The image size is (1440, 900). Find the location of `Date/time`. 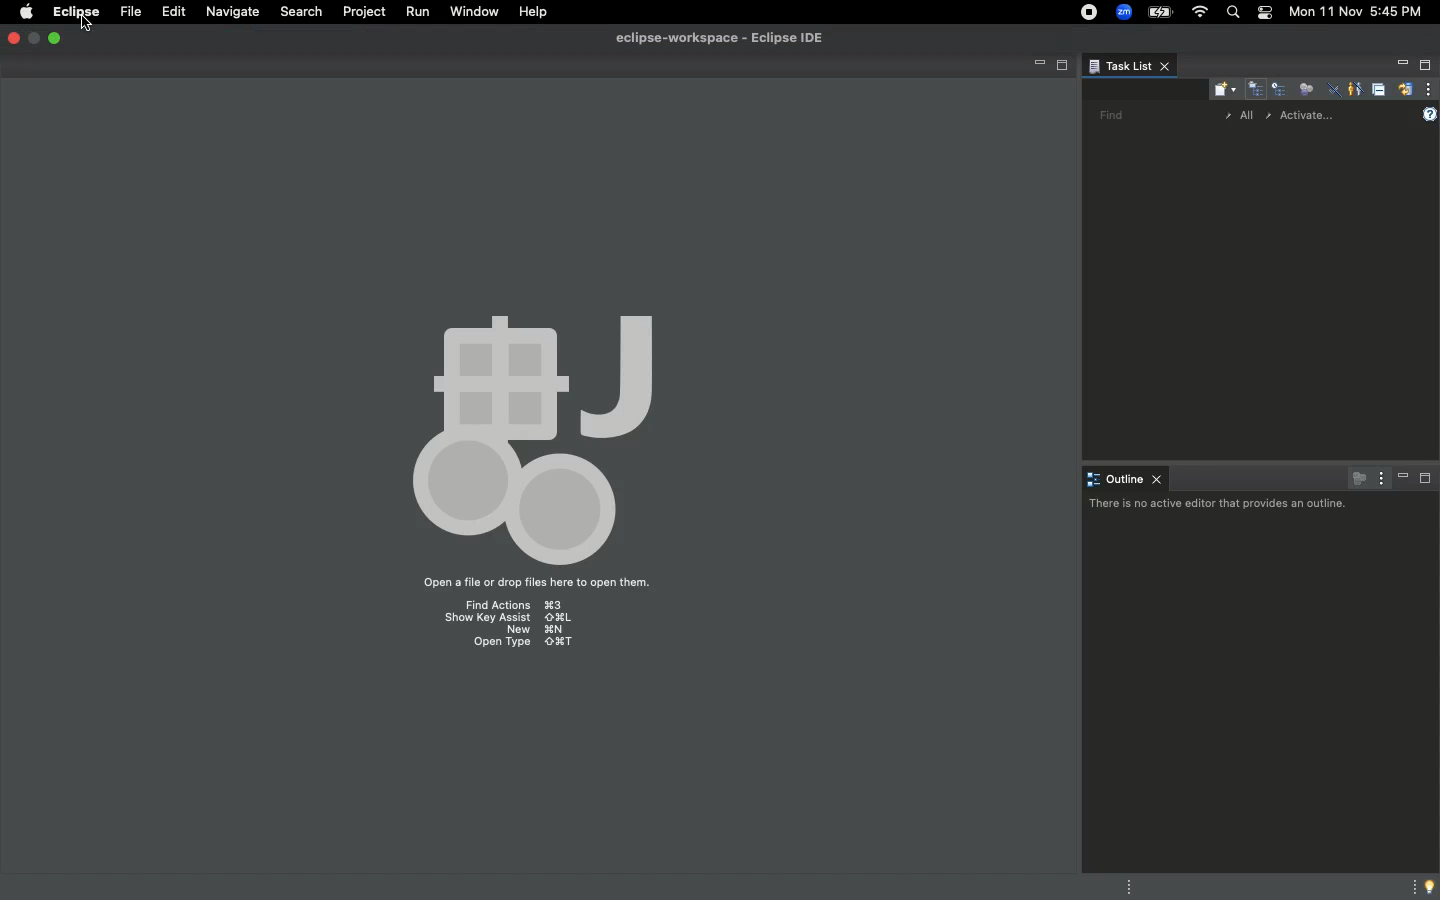

Date/time is located at coordinates (1362, 12).